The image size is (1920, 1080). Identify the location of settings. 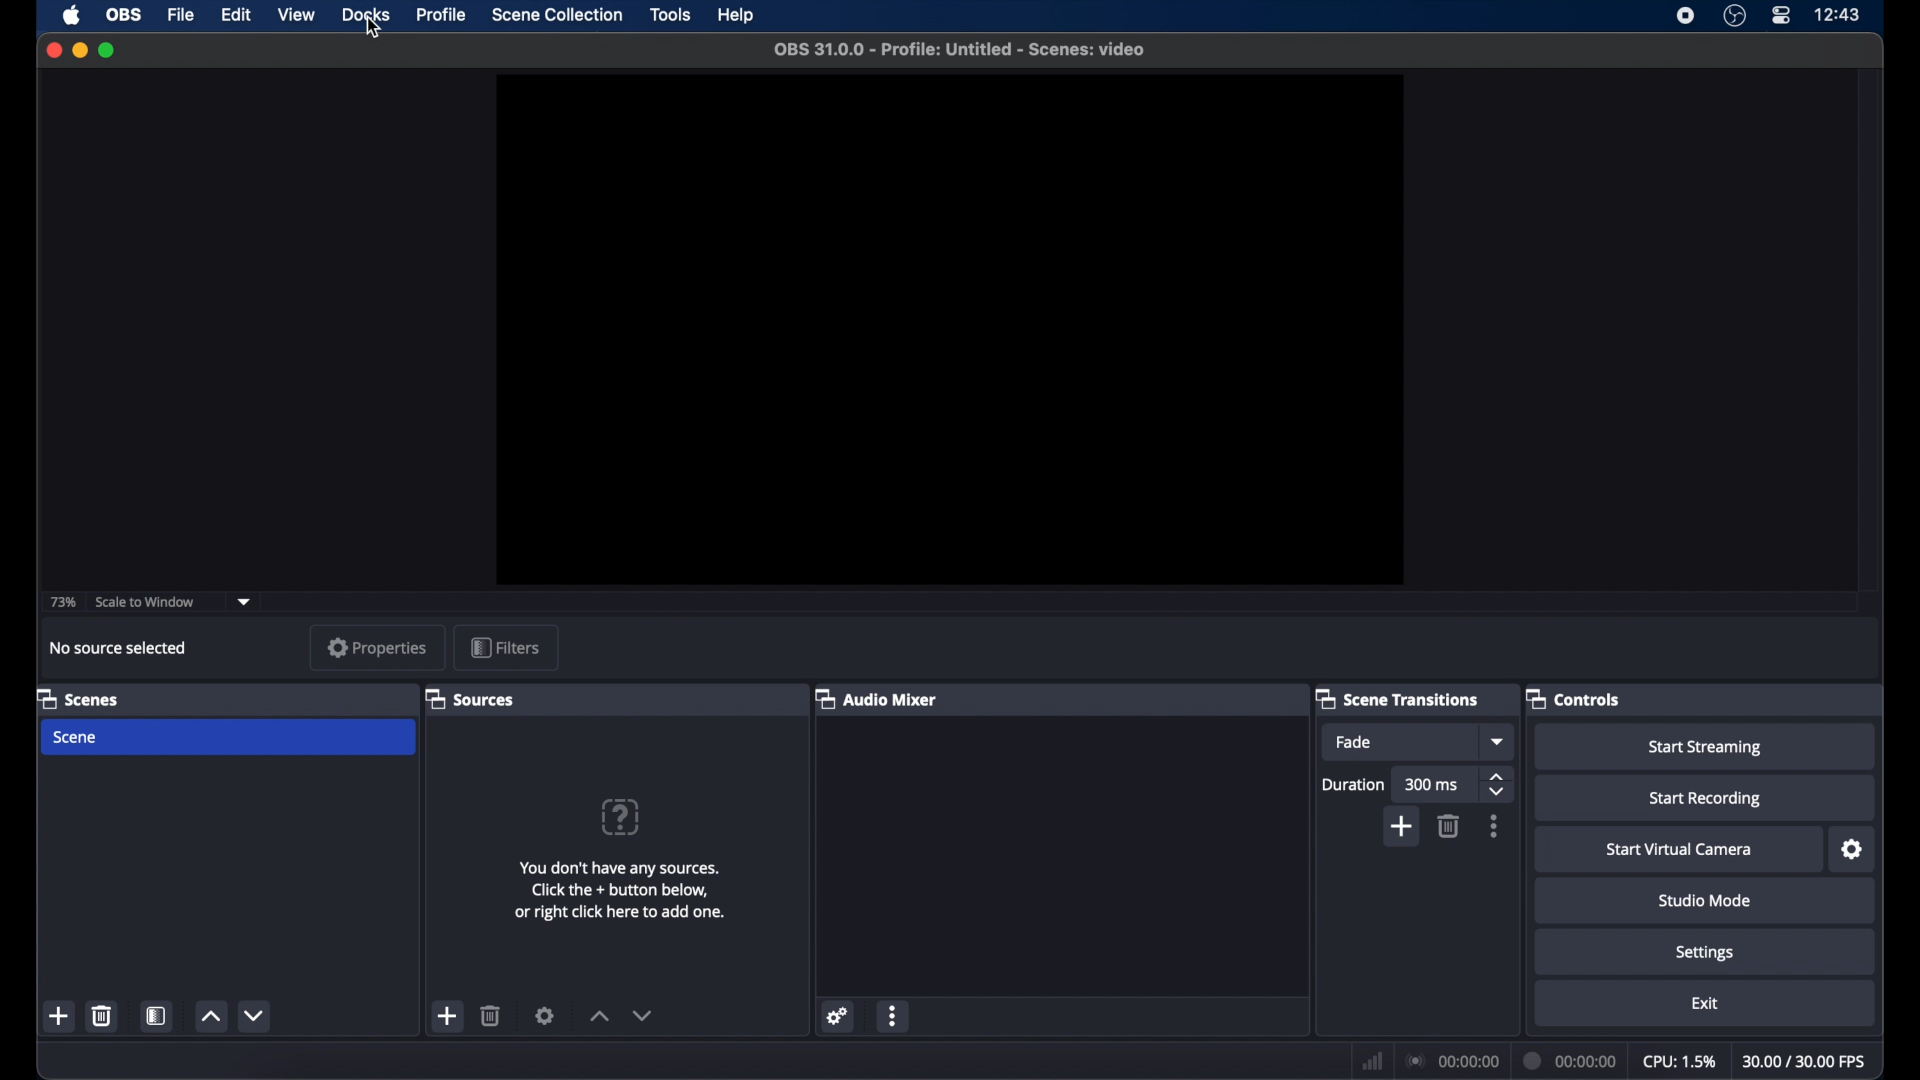
(1706, 954).